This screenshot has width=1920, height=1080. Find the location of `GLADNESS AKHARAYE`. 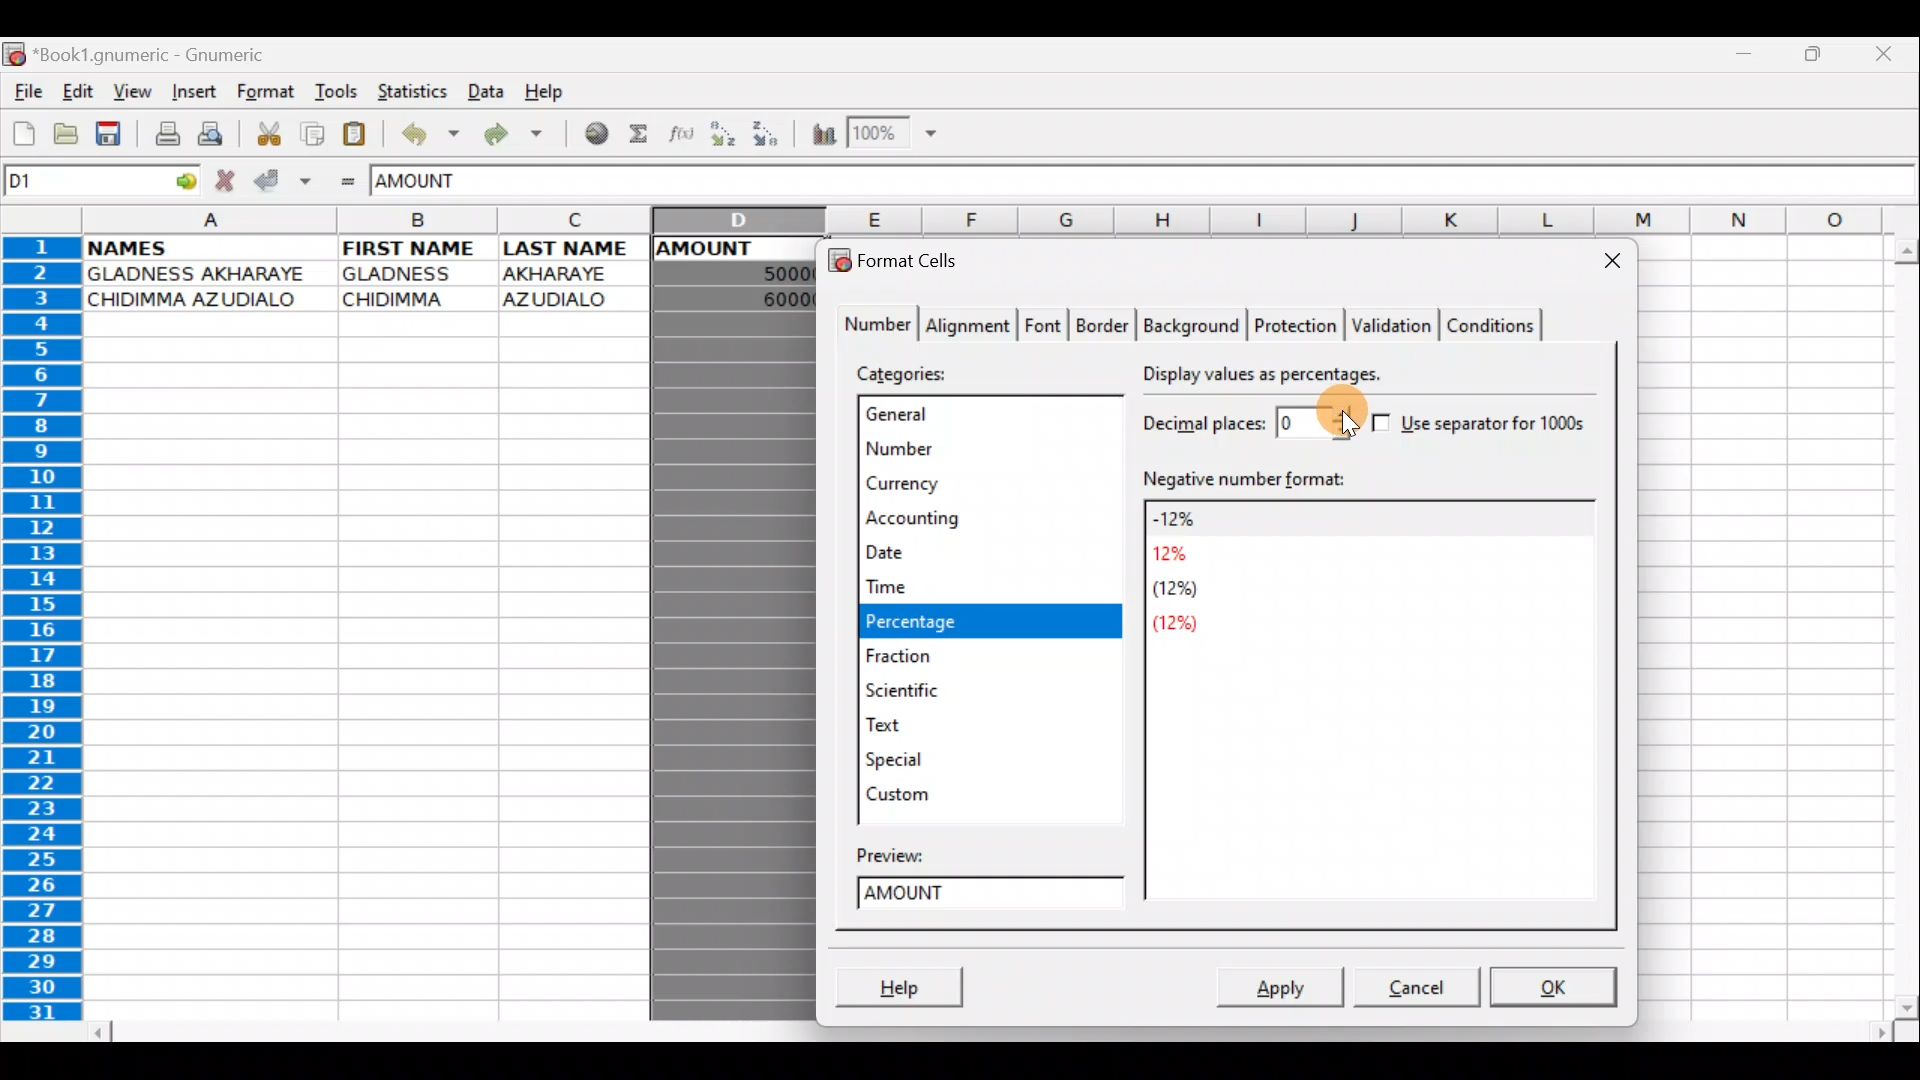

GLADNESS AKHARAYE is located at coordinates (204, 273).